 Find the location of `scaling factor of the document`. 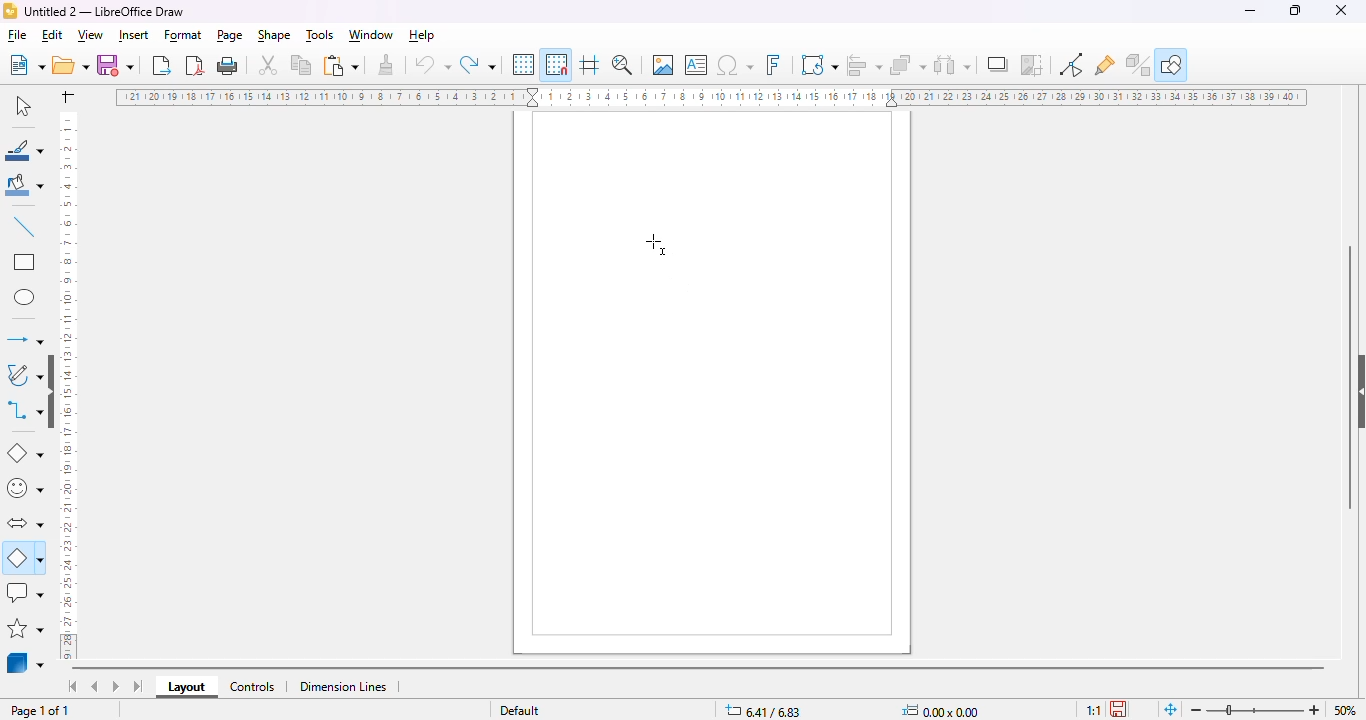

scaling factor of the document is located at coordinates (1093, 709).